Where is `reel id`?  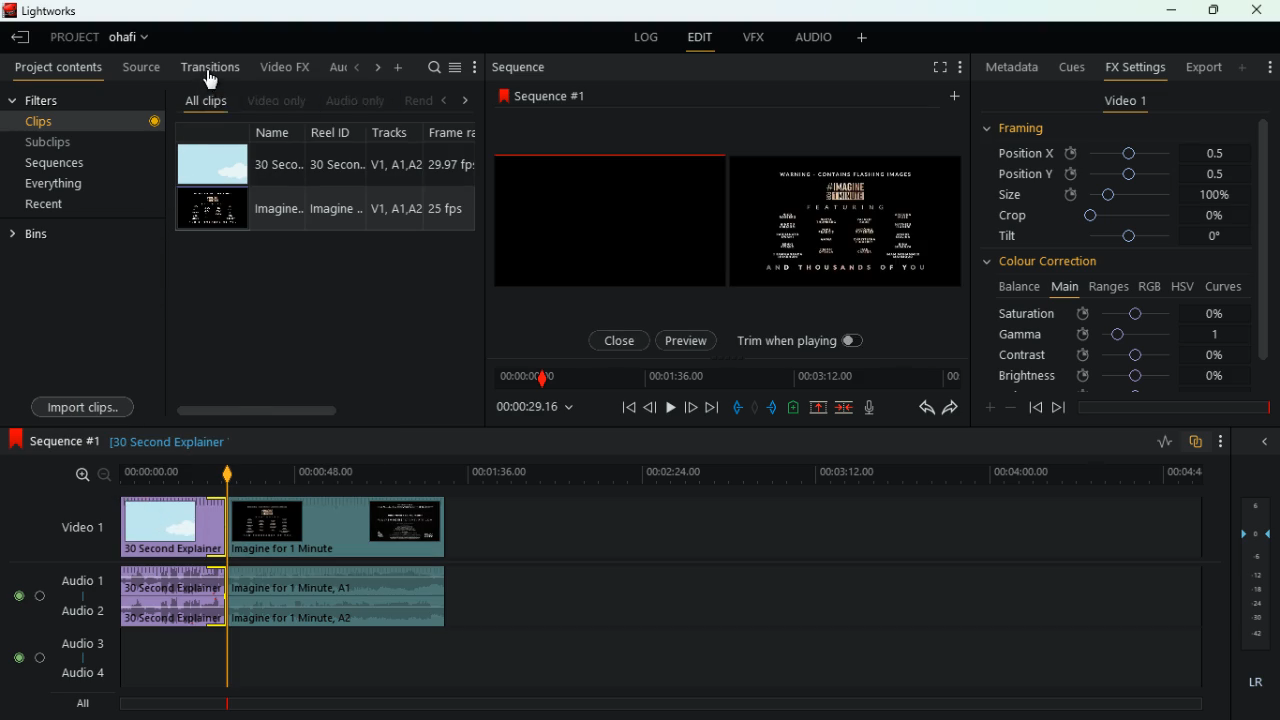 reel id is located at coordinates (339, 178).